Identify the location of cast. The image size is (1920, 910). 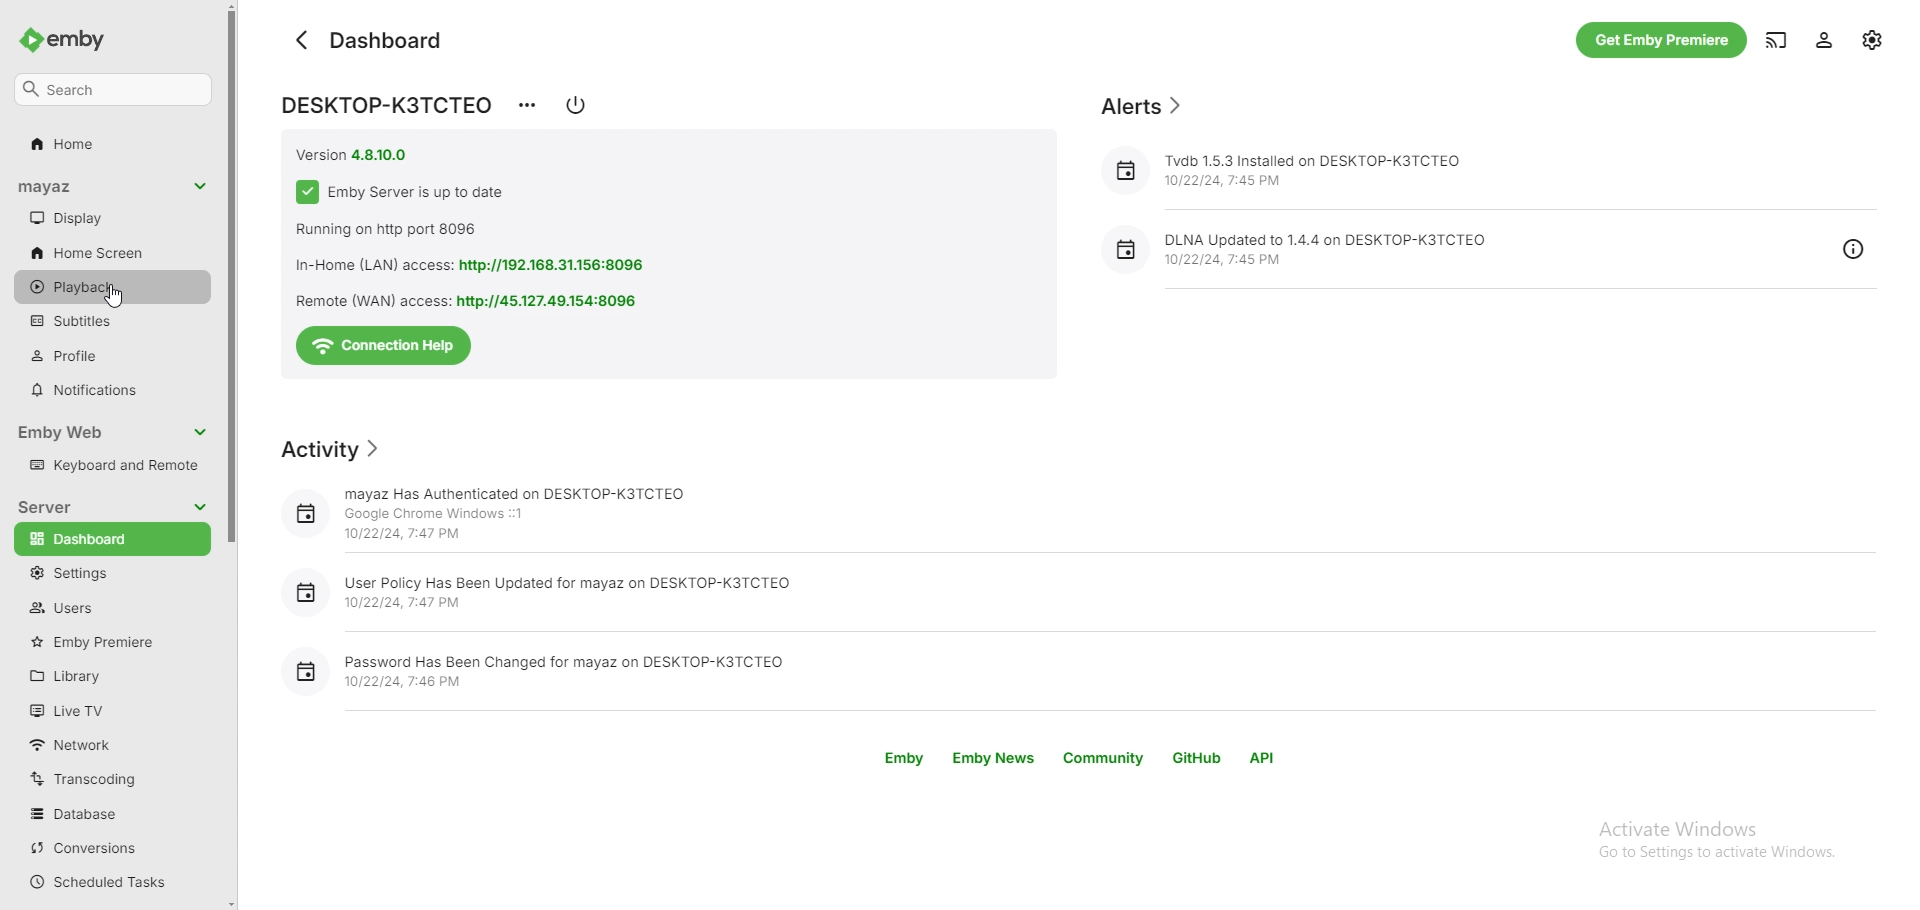
(1775, 38).